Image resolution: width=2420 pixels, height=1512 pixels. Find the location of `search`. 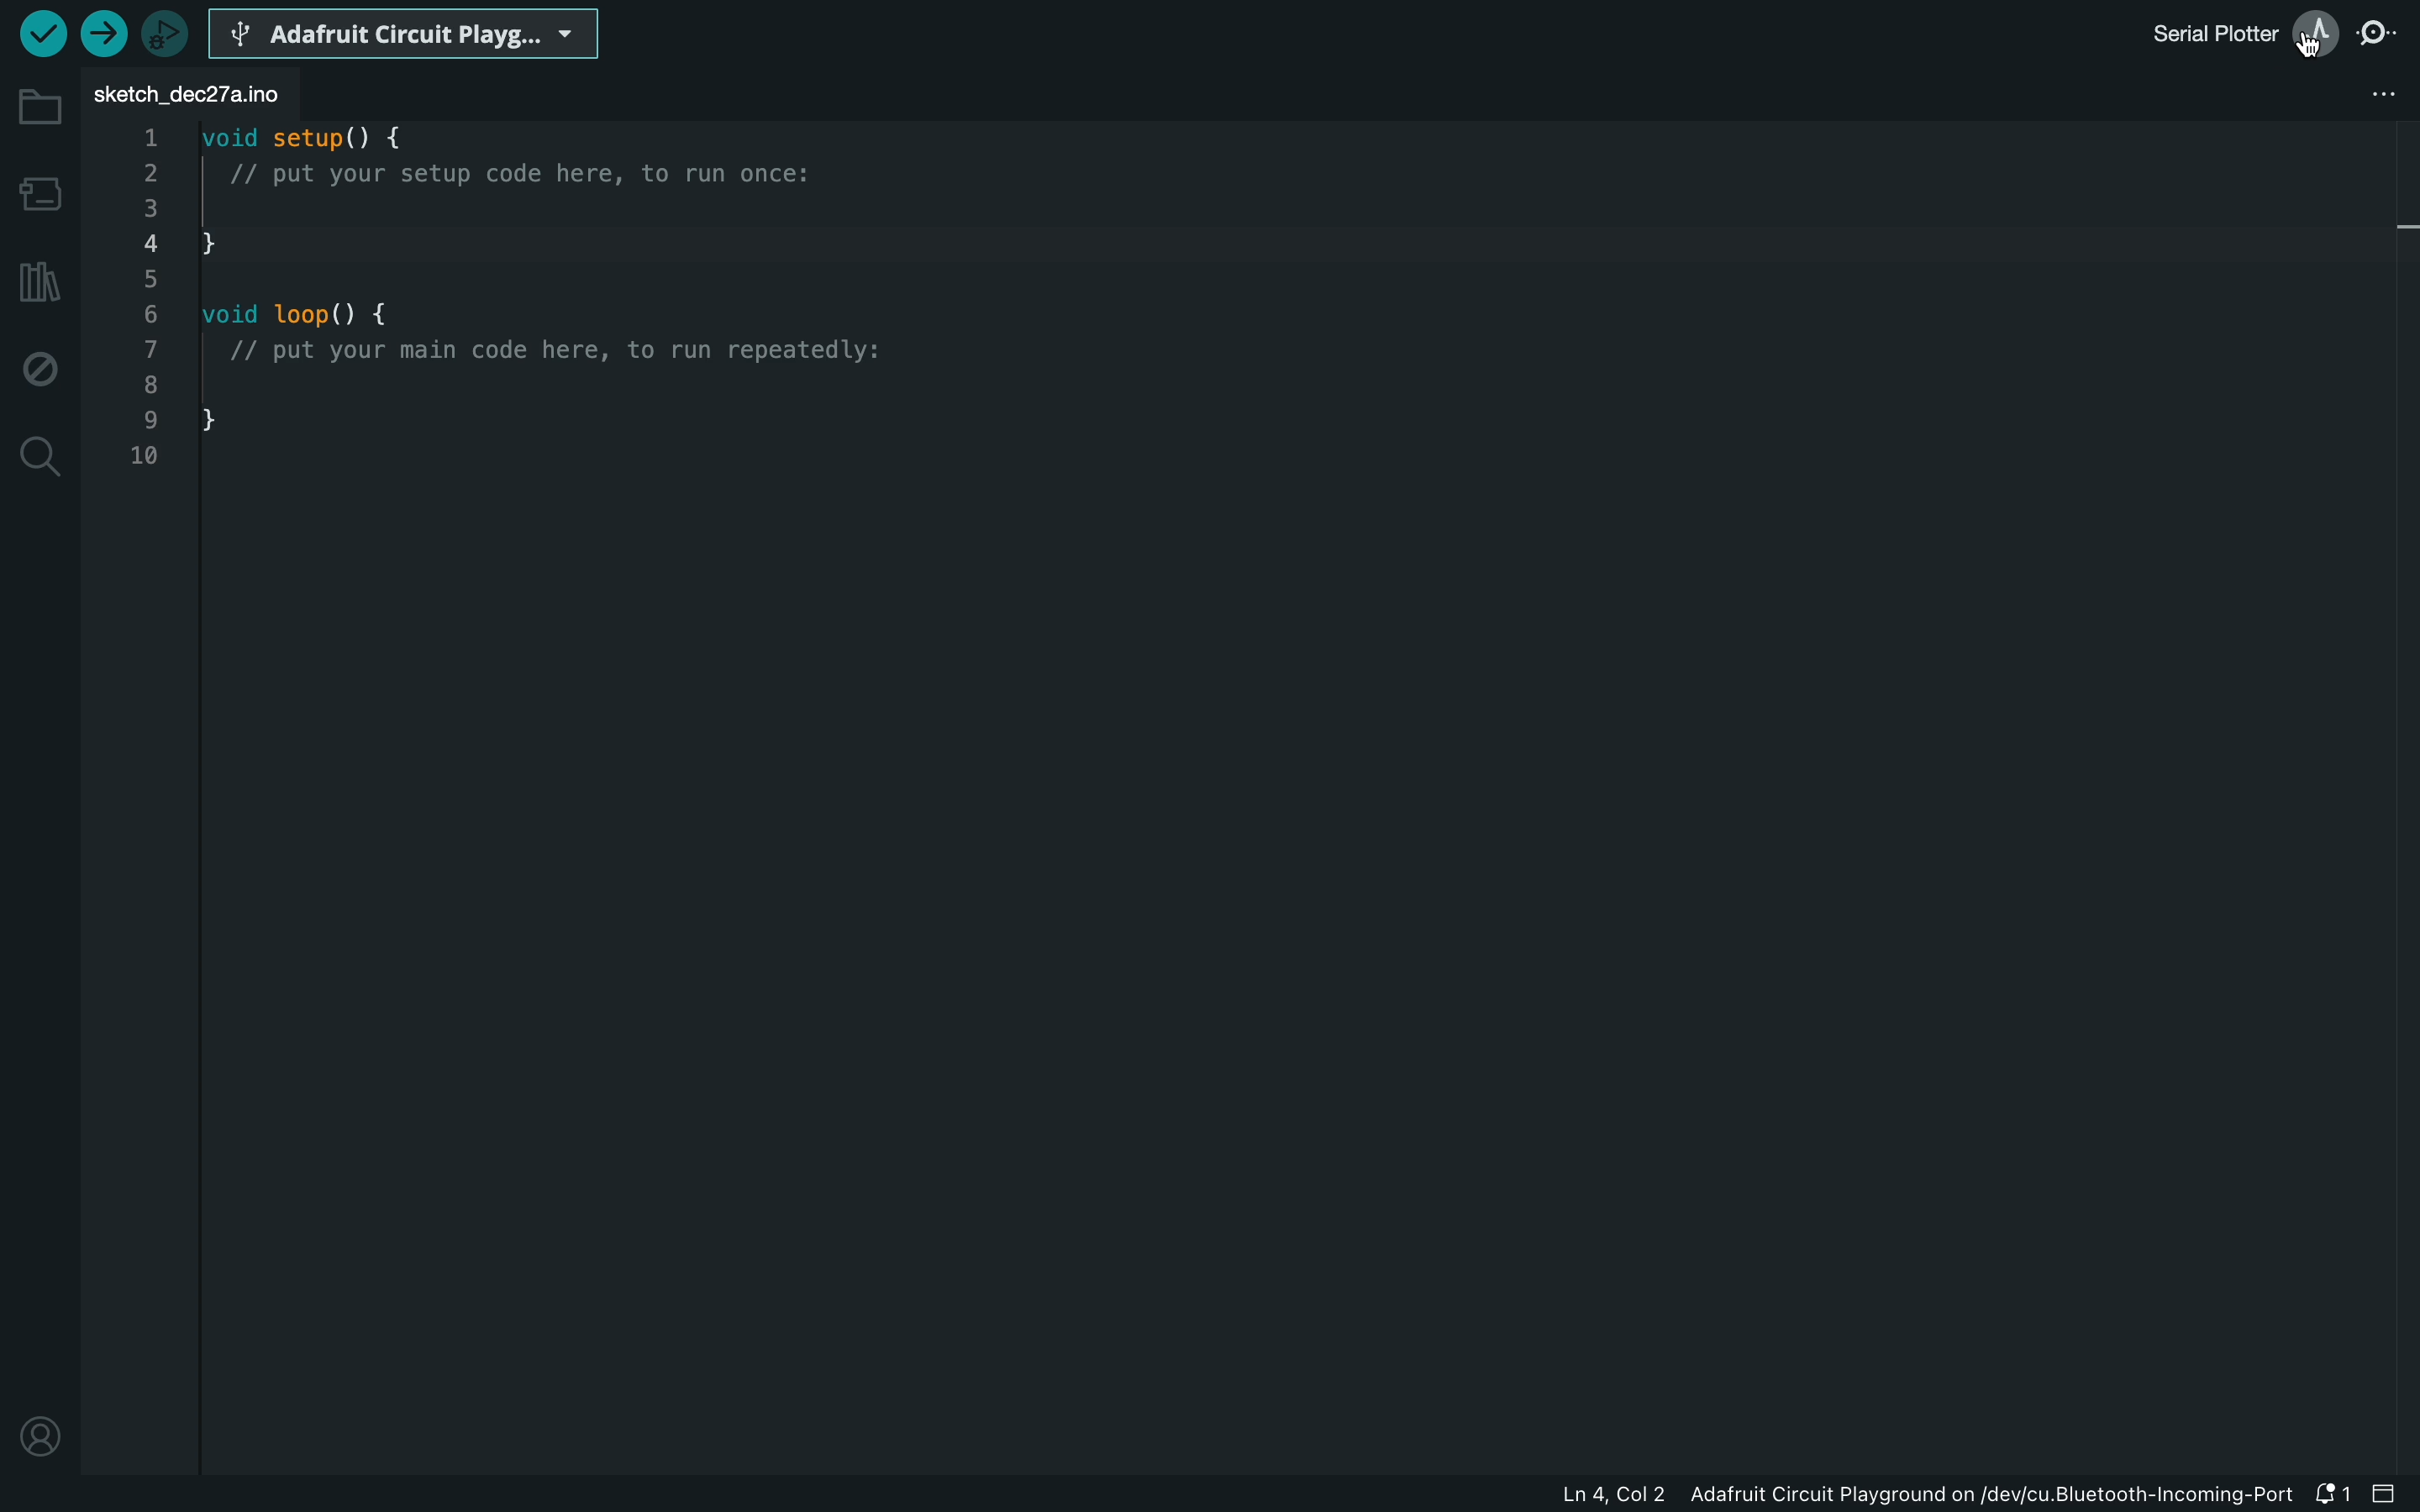

search is located at coordinates (38, 457).